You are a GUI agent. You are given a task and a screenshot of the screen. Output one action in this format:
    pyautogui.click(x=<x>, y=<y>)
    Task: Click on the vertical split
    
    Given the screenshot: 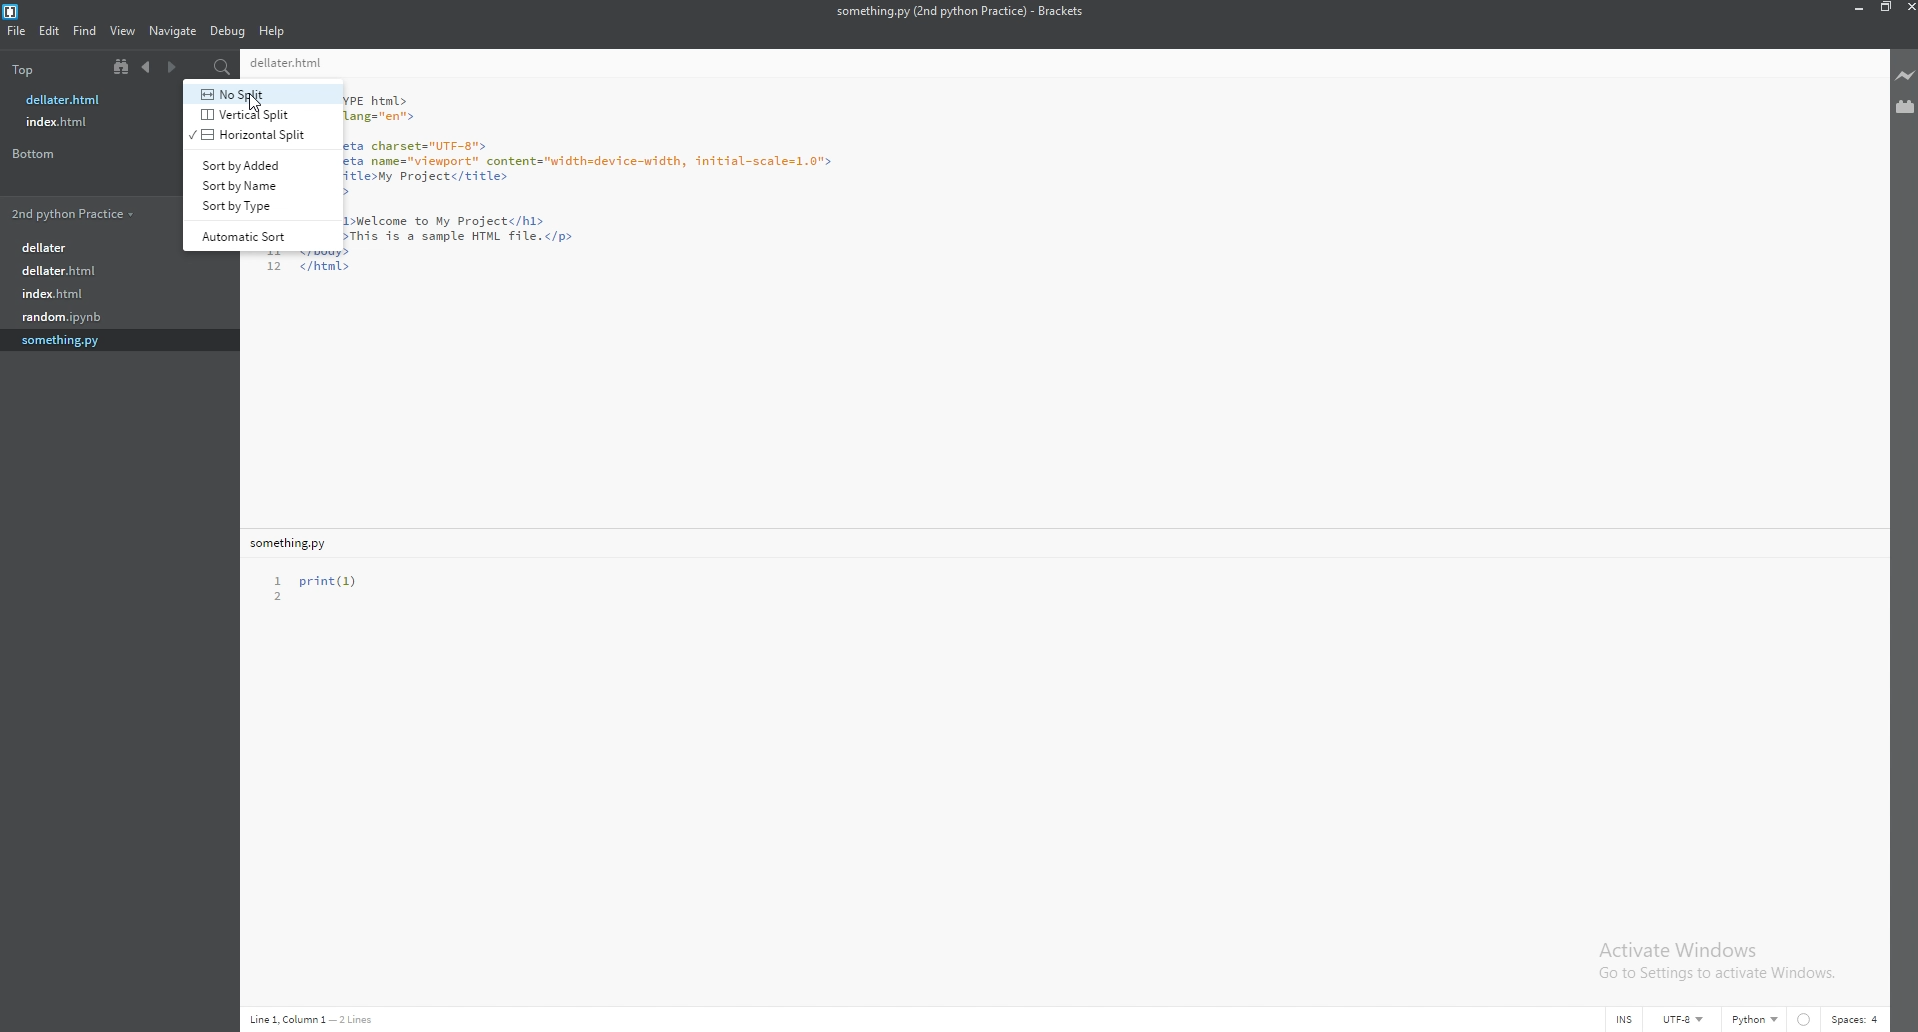 What is the action you would take?
    pyautogui.click(x=265, y=113)
    